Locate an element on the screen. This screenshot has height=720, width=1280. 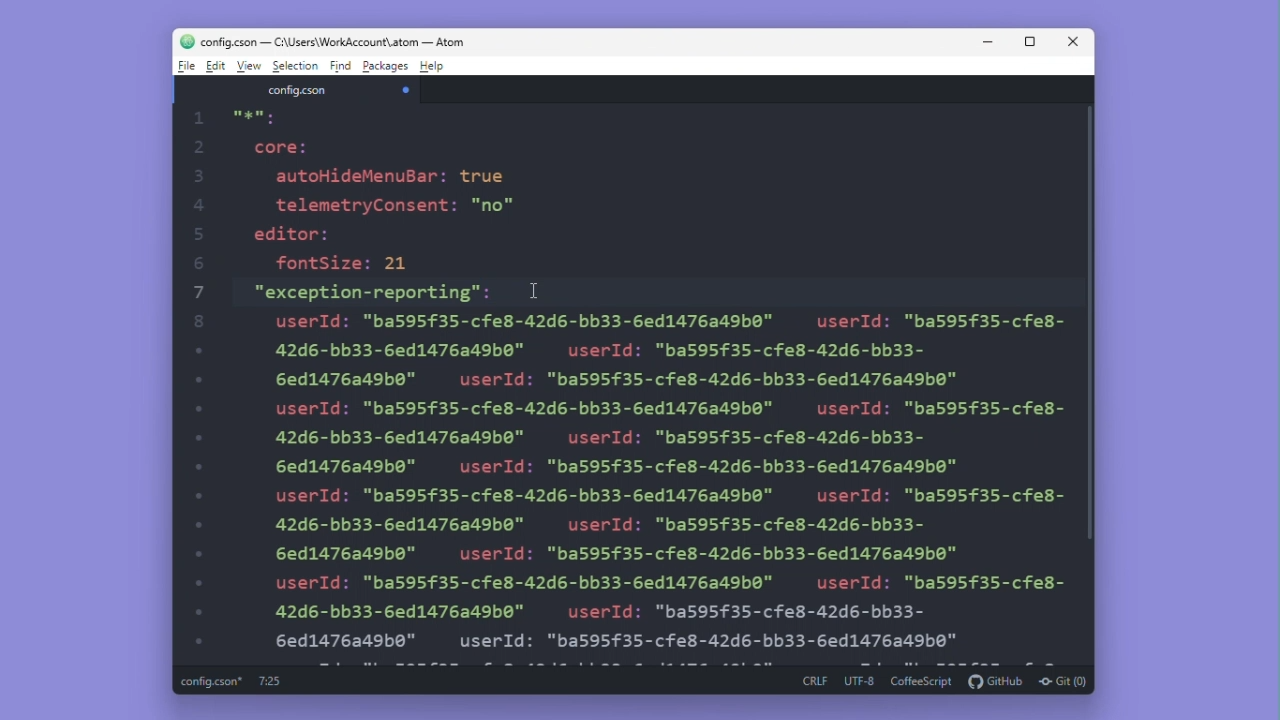
Packages is located at coordinates (385, 66).